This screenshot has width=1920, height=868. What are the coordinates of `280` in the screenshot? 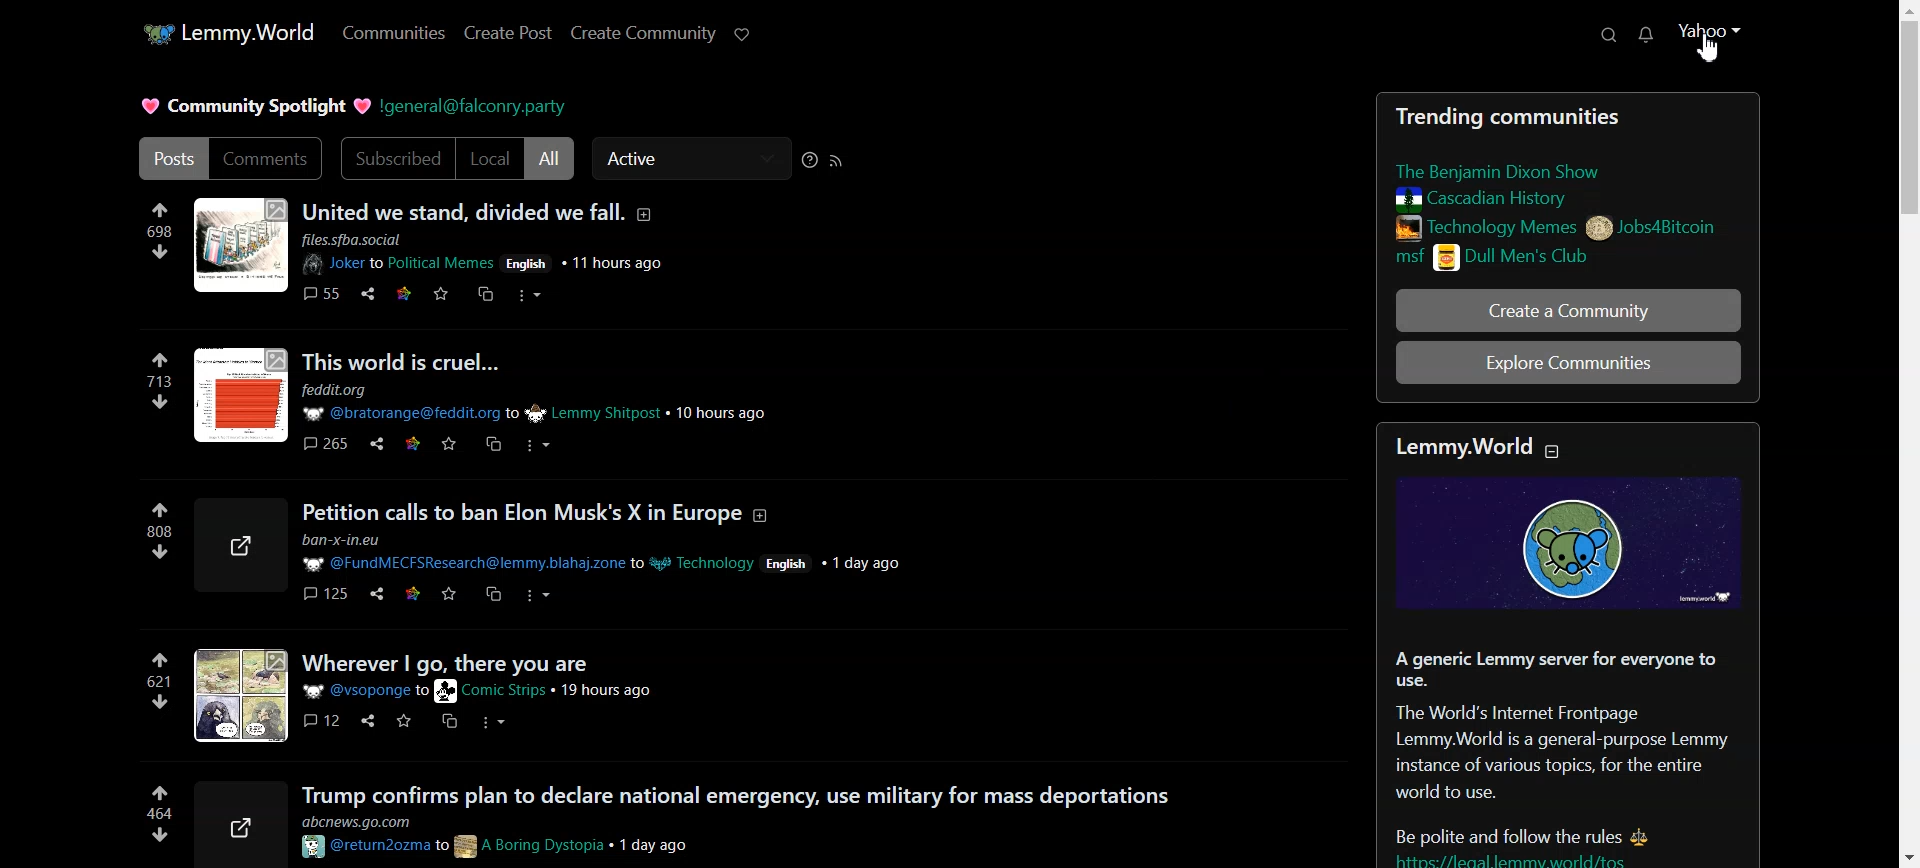 It's located at (143, 527).